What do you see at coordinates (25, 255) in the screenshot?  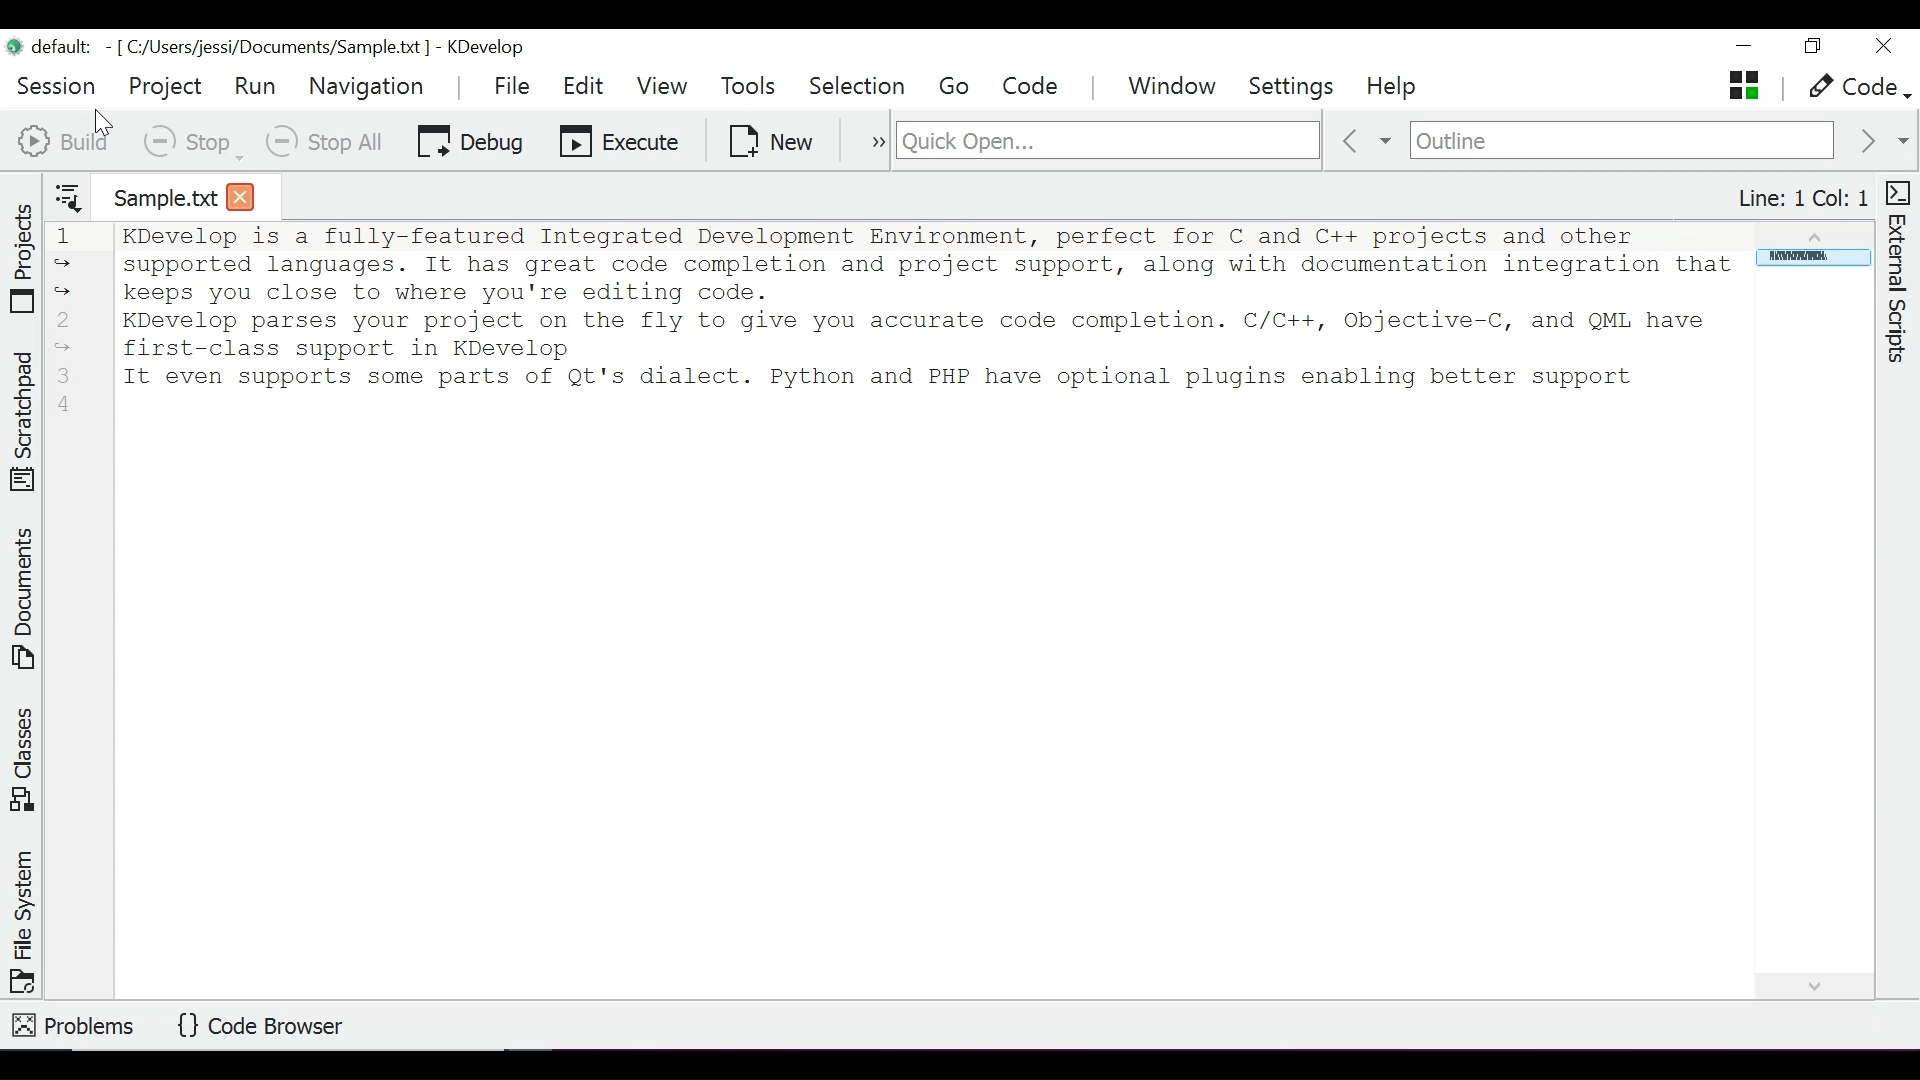 I see `Toggle Projects tool view` at bounding box center [25, 255].